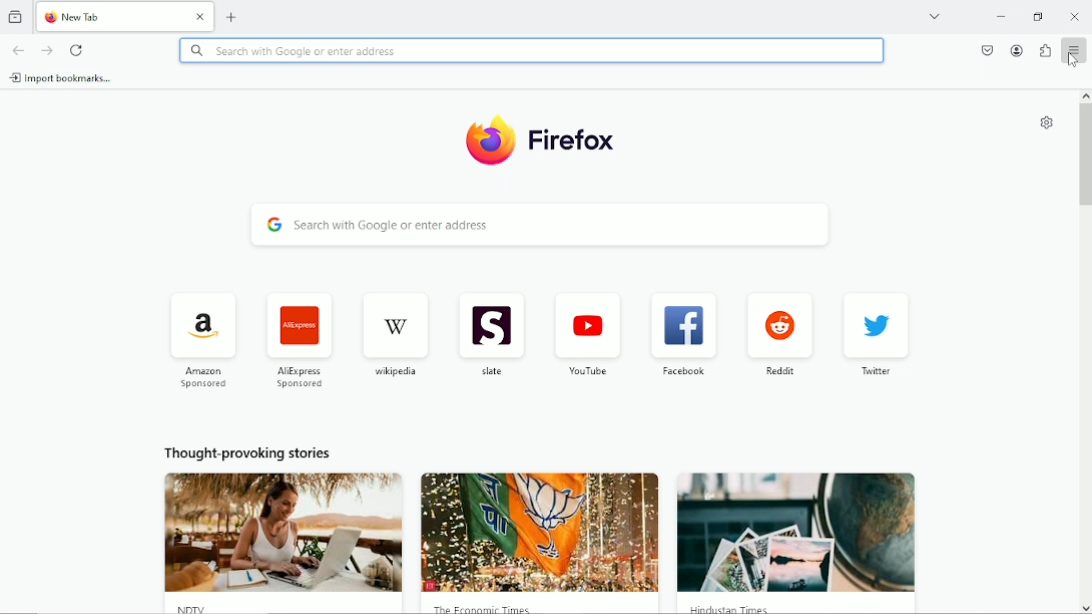 The image size is (1092, 614). I want to click on go forward, so click(47, 51).